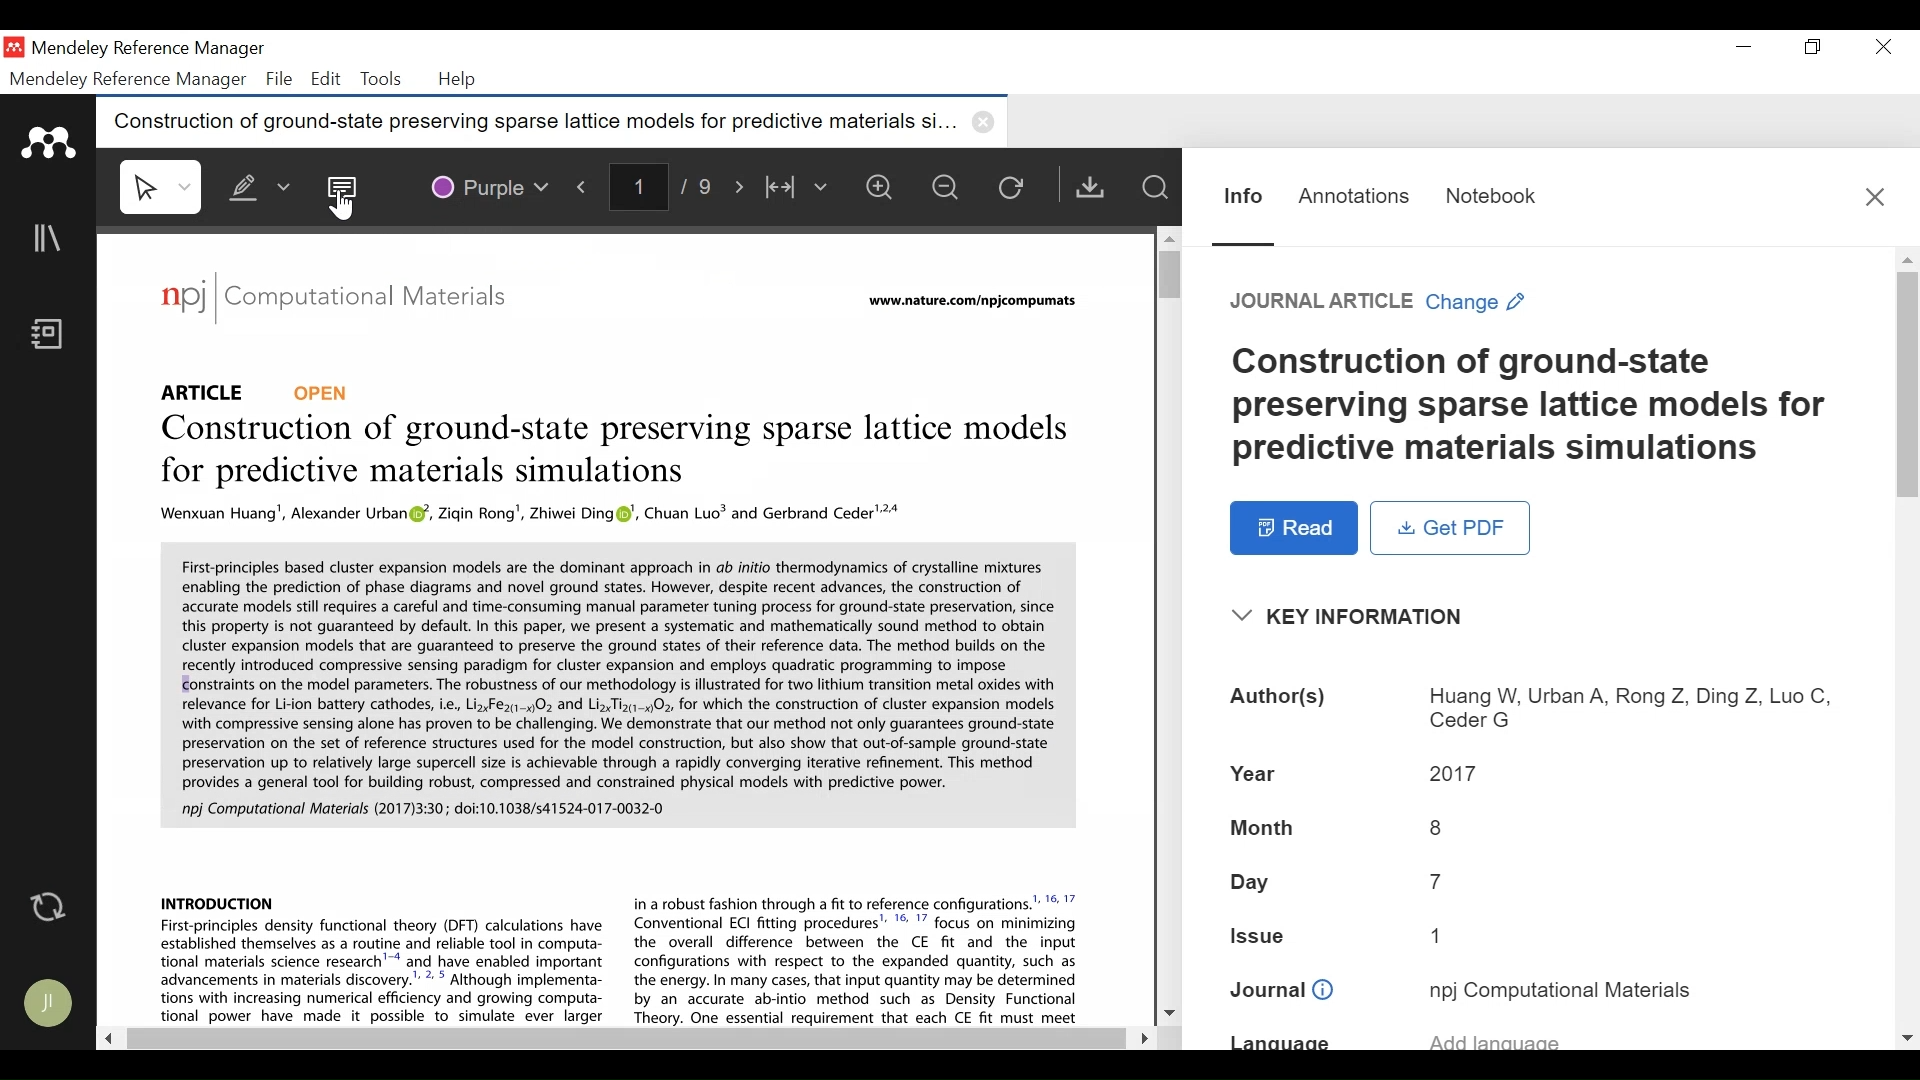 The height and width of the screenshot is (1080, 1920). I want to click on Library, so click(50, 239).